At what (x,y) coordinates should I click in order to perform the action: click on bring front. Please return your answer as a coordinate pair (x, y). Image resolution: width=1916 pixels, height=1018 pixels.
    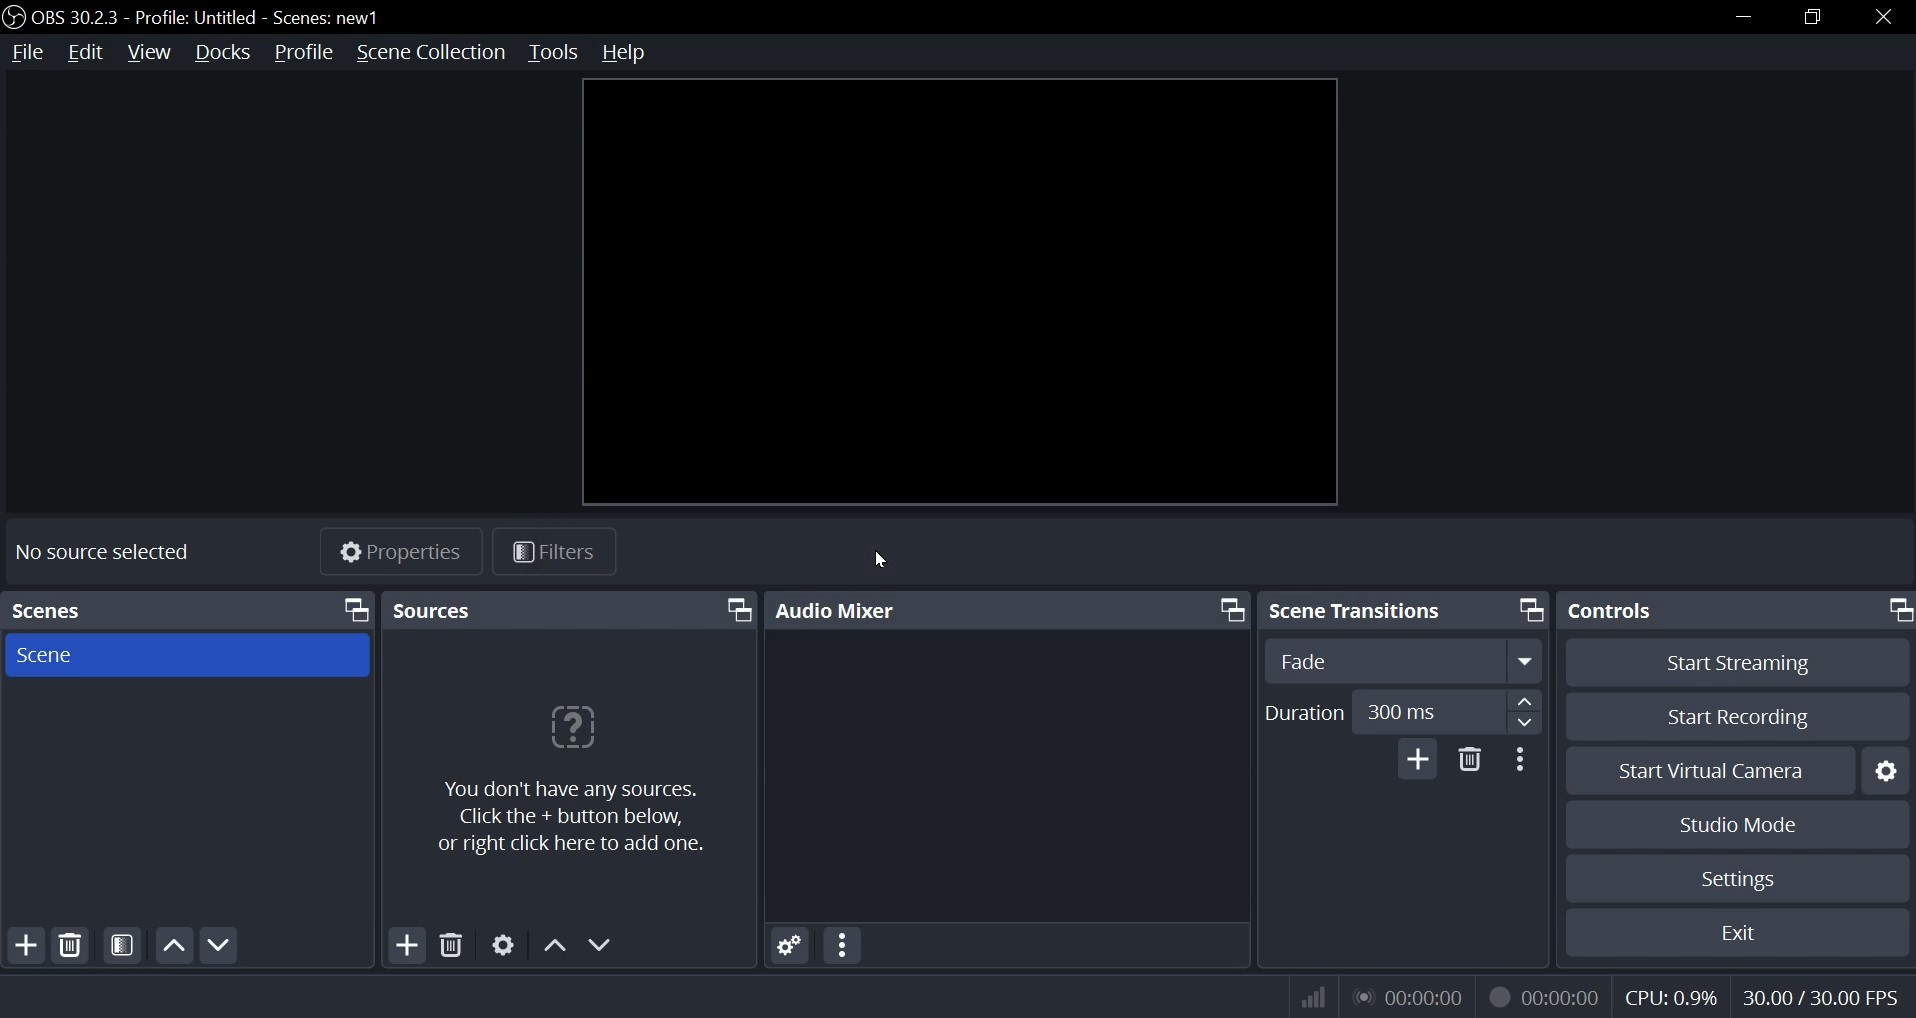
    Looking at the image, I should click on (737, 612).